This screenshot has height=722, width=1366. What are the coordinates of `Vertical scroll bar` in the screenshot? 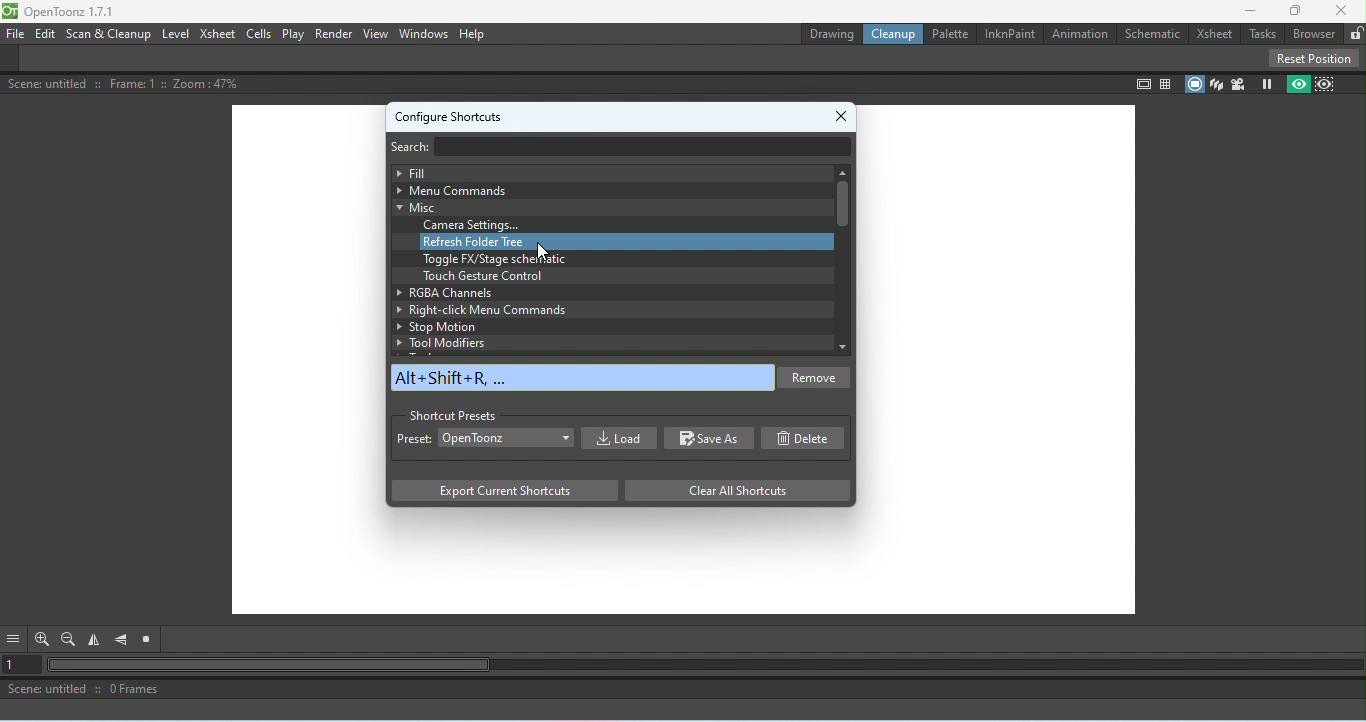 It's located at (841, 259).